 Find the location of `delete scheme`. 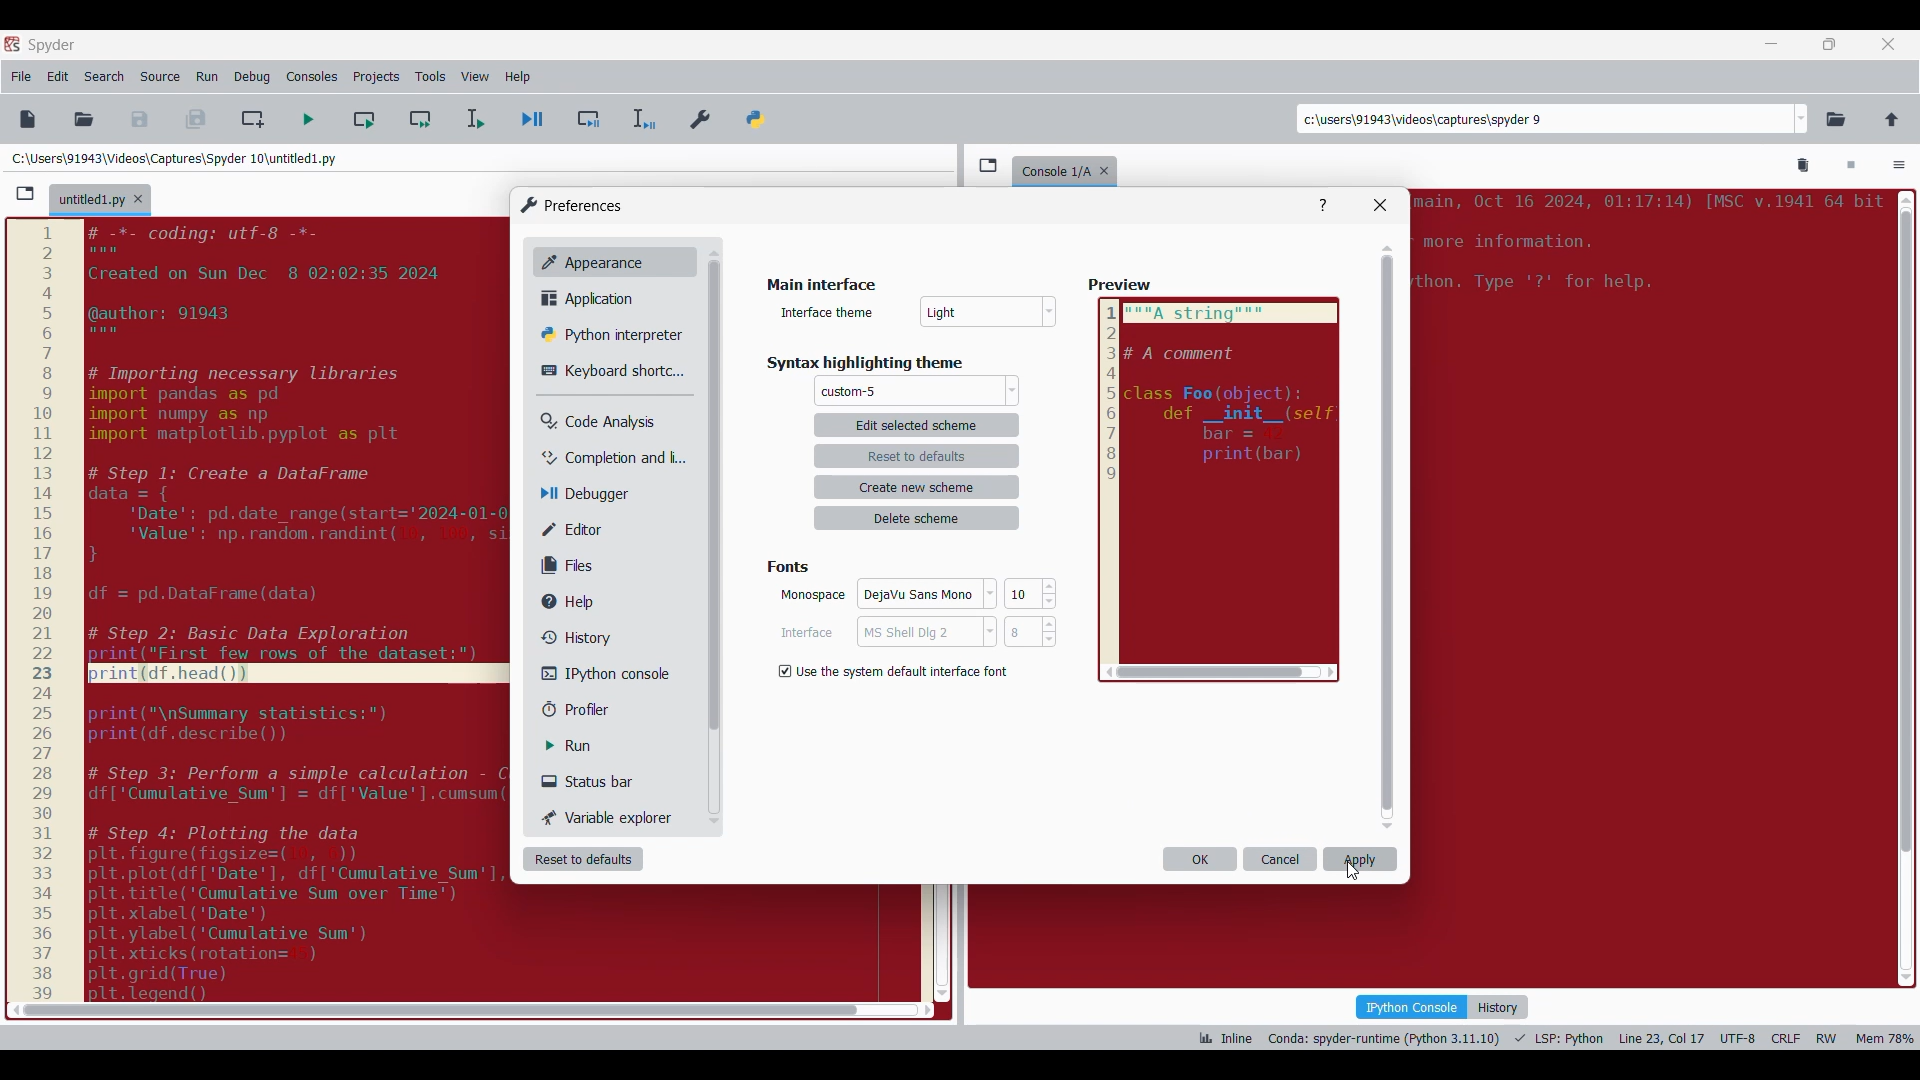

delete scheme is located at coordinates (918, 518).